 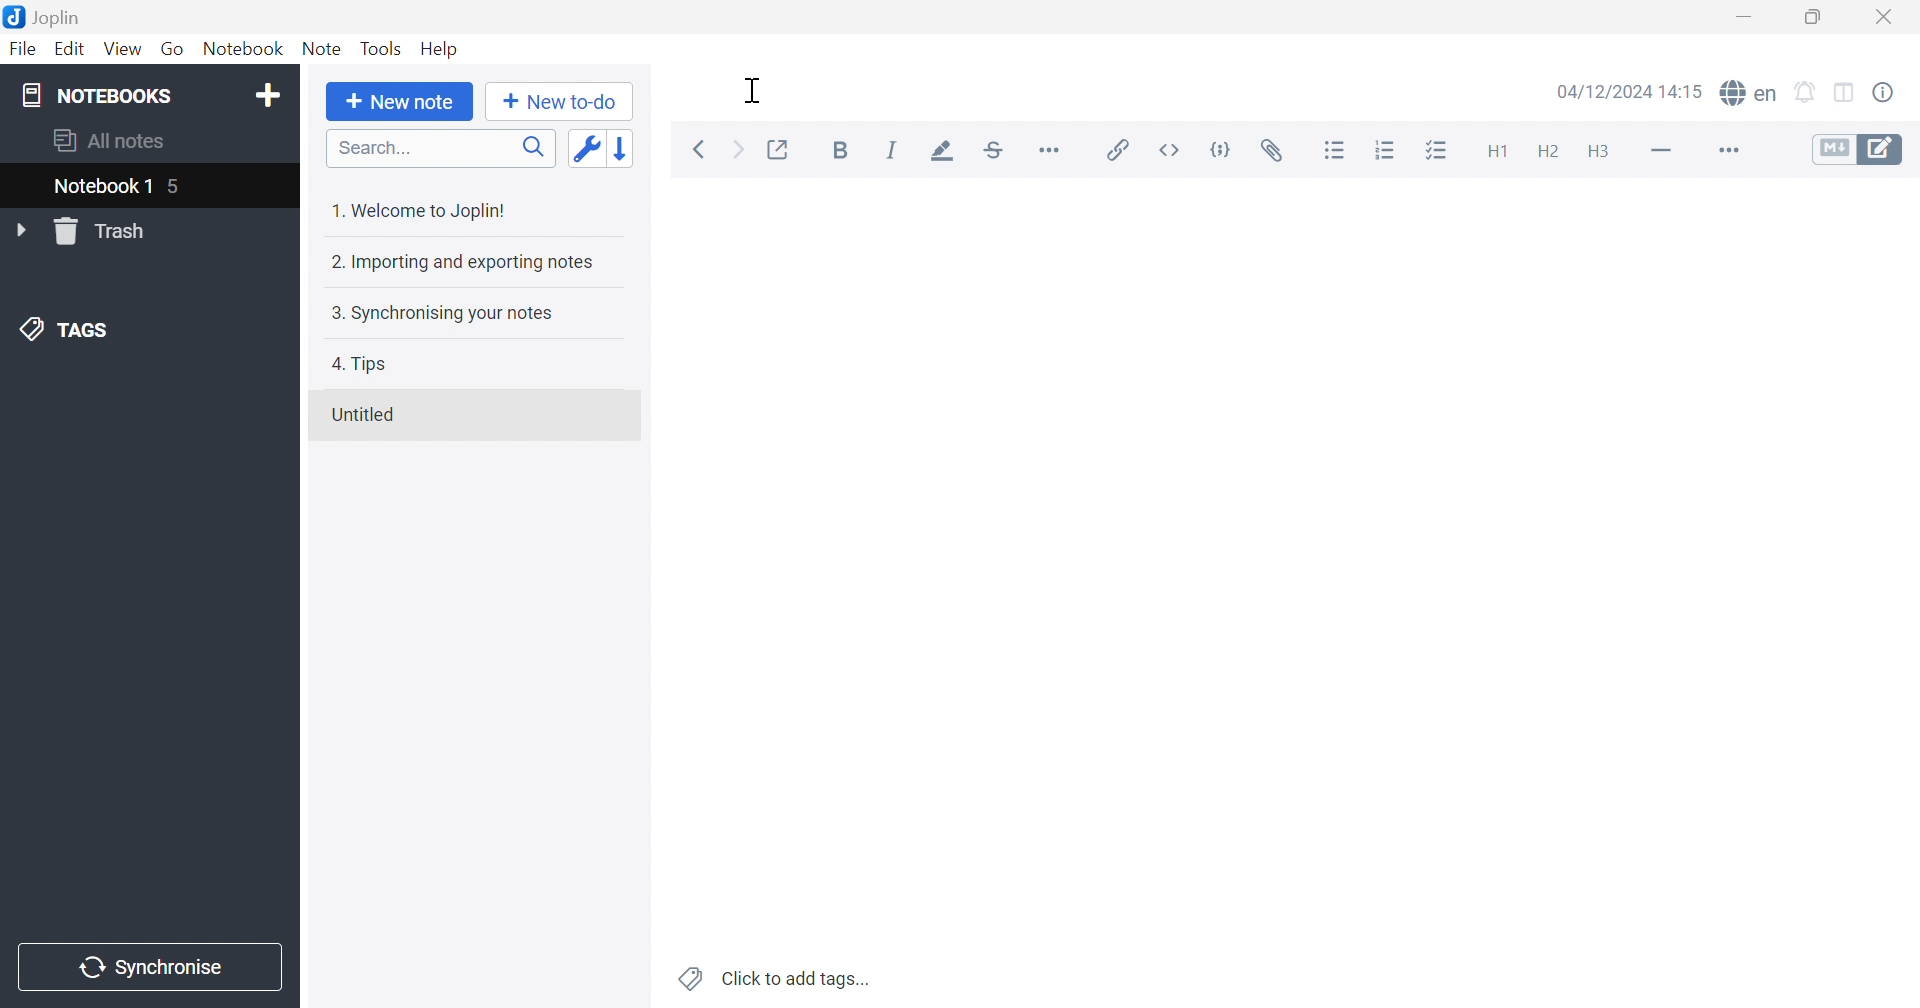 I want to click on 3. Synchronising your notes, so click(x=437, y=312).